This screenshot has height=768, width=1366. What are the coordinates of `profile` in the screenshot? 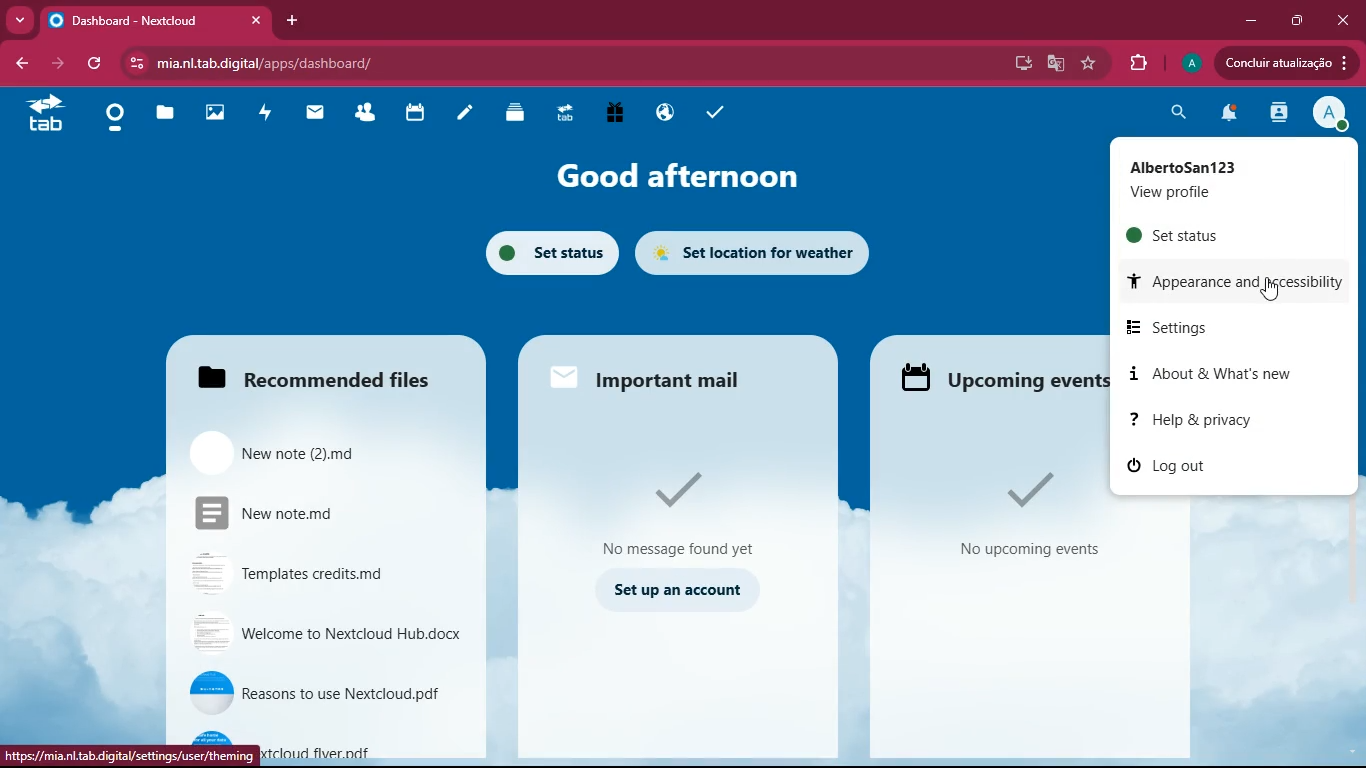 It's located at (1195, 64).